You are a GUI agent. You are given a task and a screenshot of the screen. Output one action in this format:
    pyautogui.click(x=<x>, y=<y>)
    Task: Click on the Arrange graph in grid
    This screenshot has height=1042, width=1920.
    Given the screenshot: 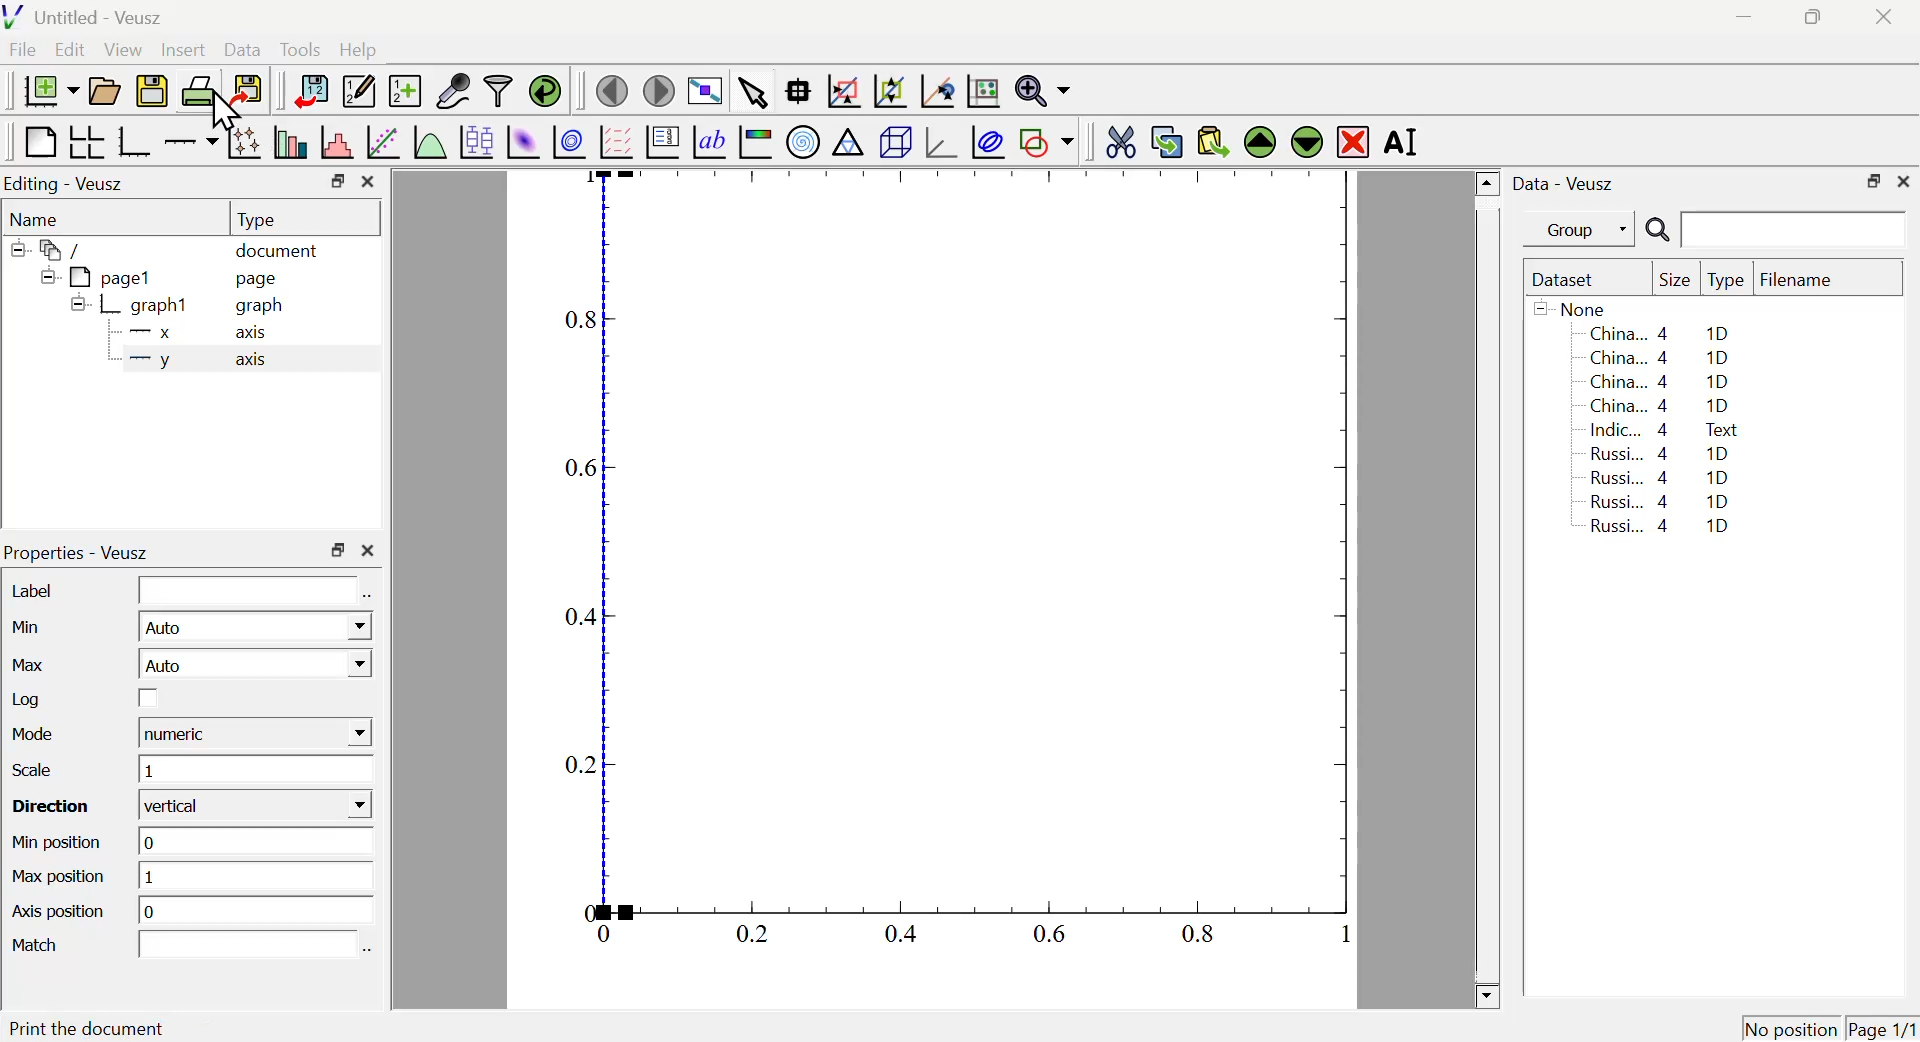 What is the action you would take?
    pyautogui.click(x=85, y=141)
    